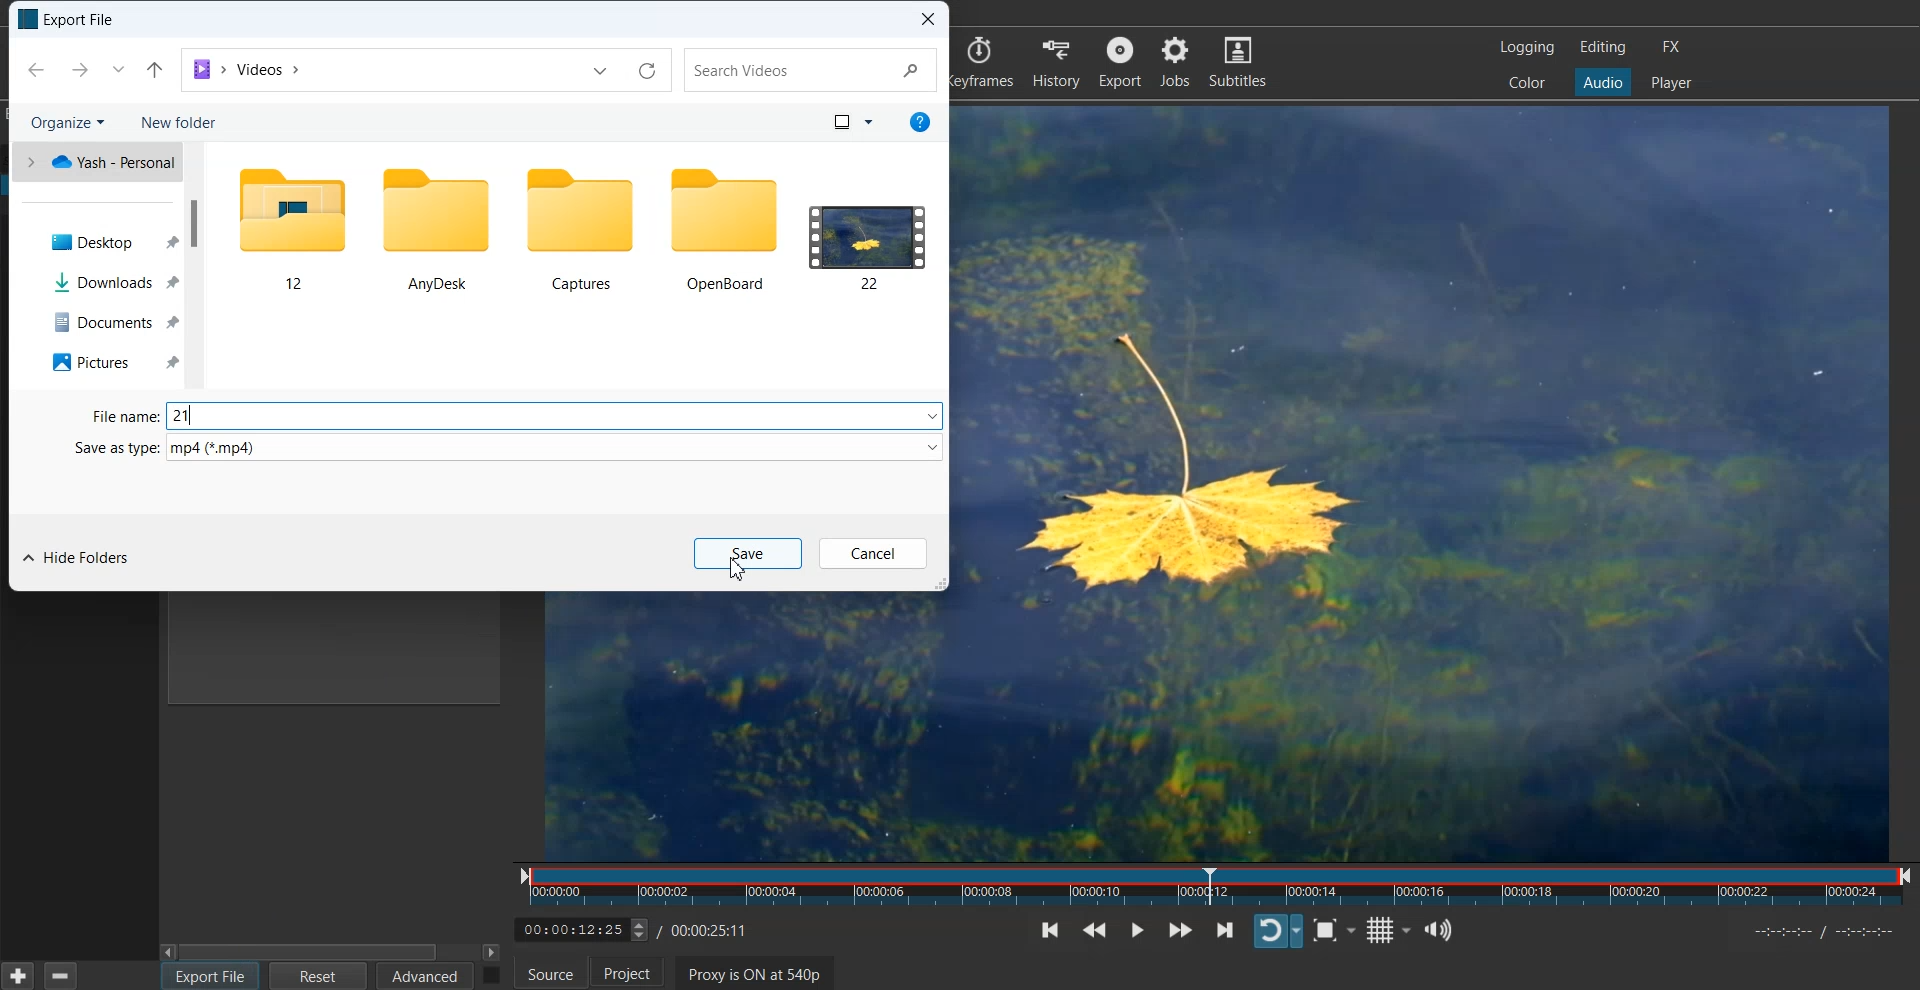  Describe the element at coordinates (1444, 929) in the screenshot. I see `Show the volume control` at that location.